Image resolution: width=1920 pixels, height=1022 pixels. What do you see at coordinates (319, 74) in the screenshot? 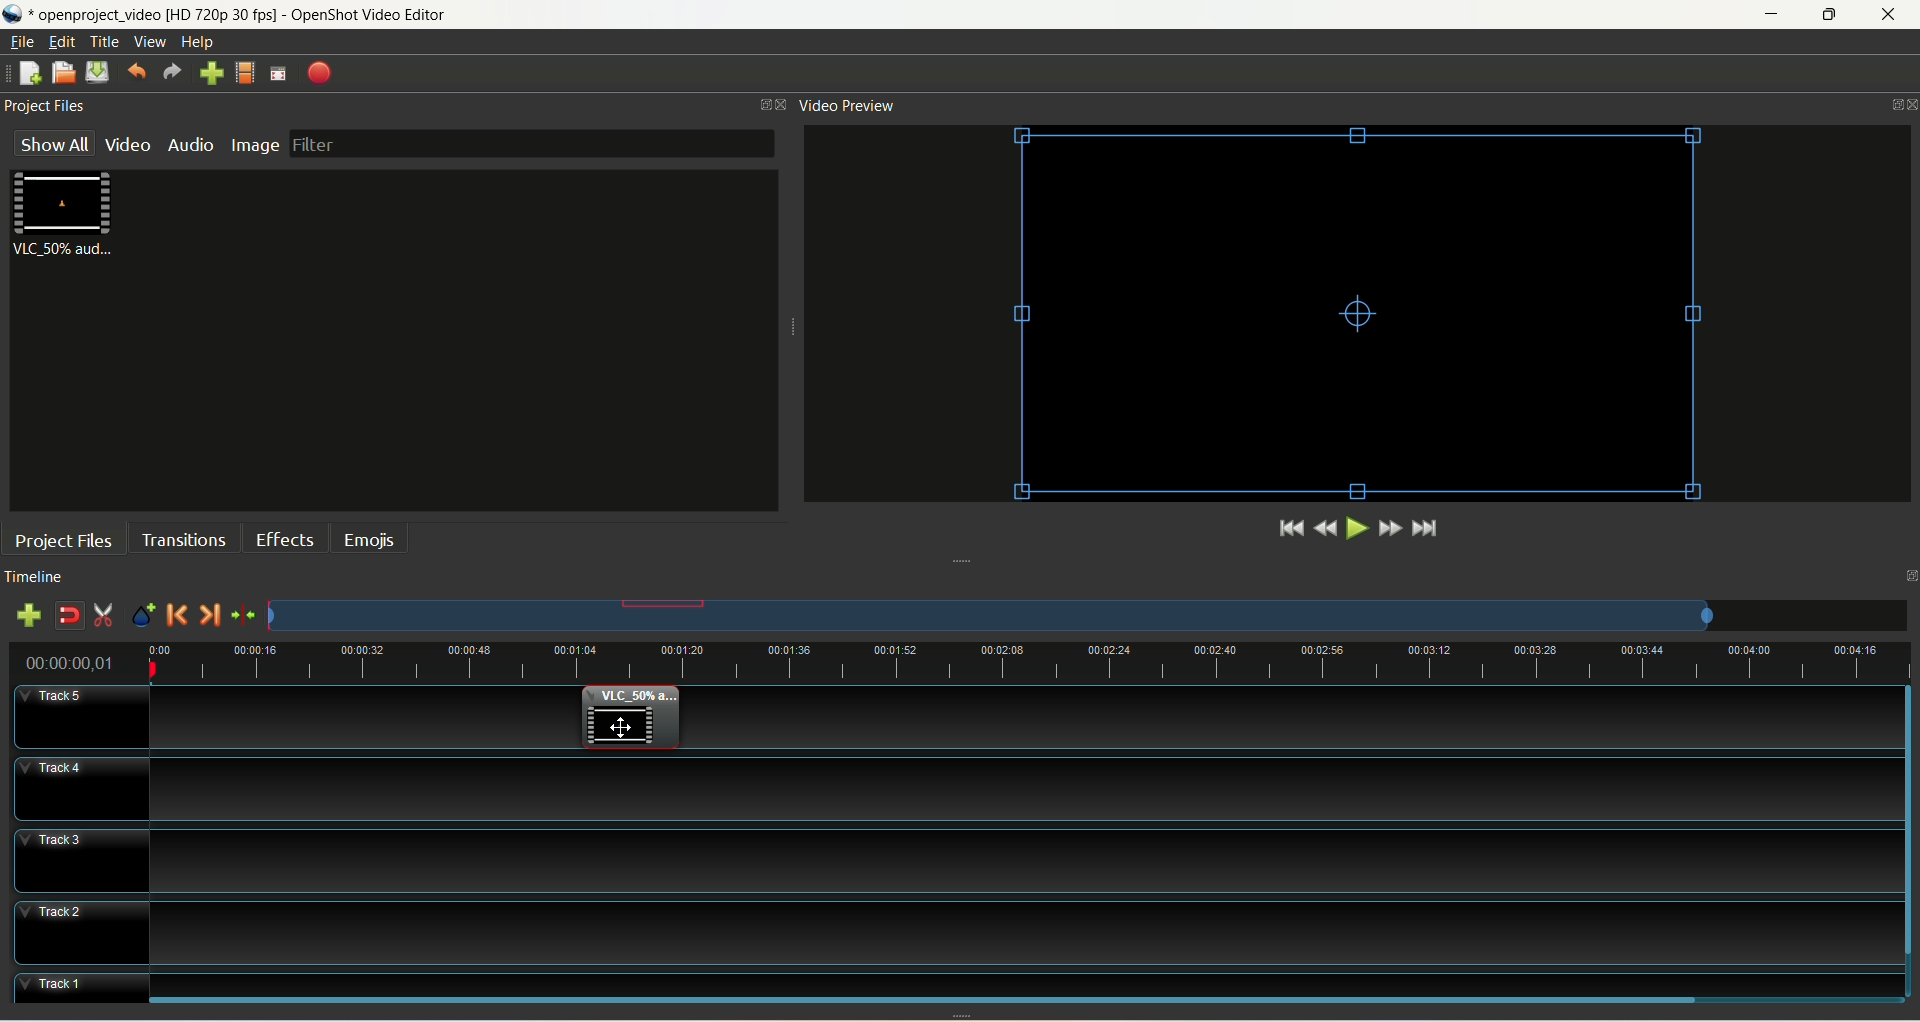
I see `export video` at bounding box center [319, 74].